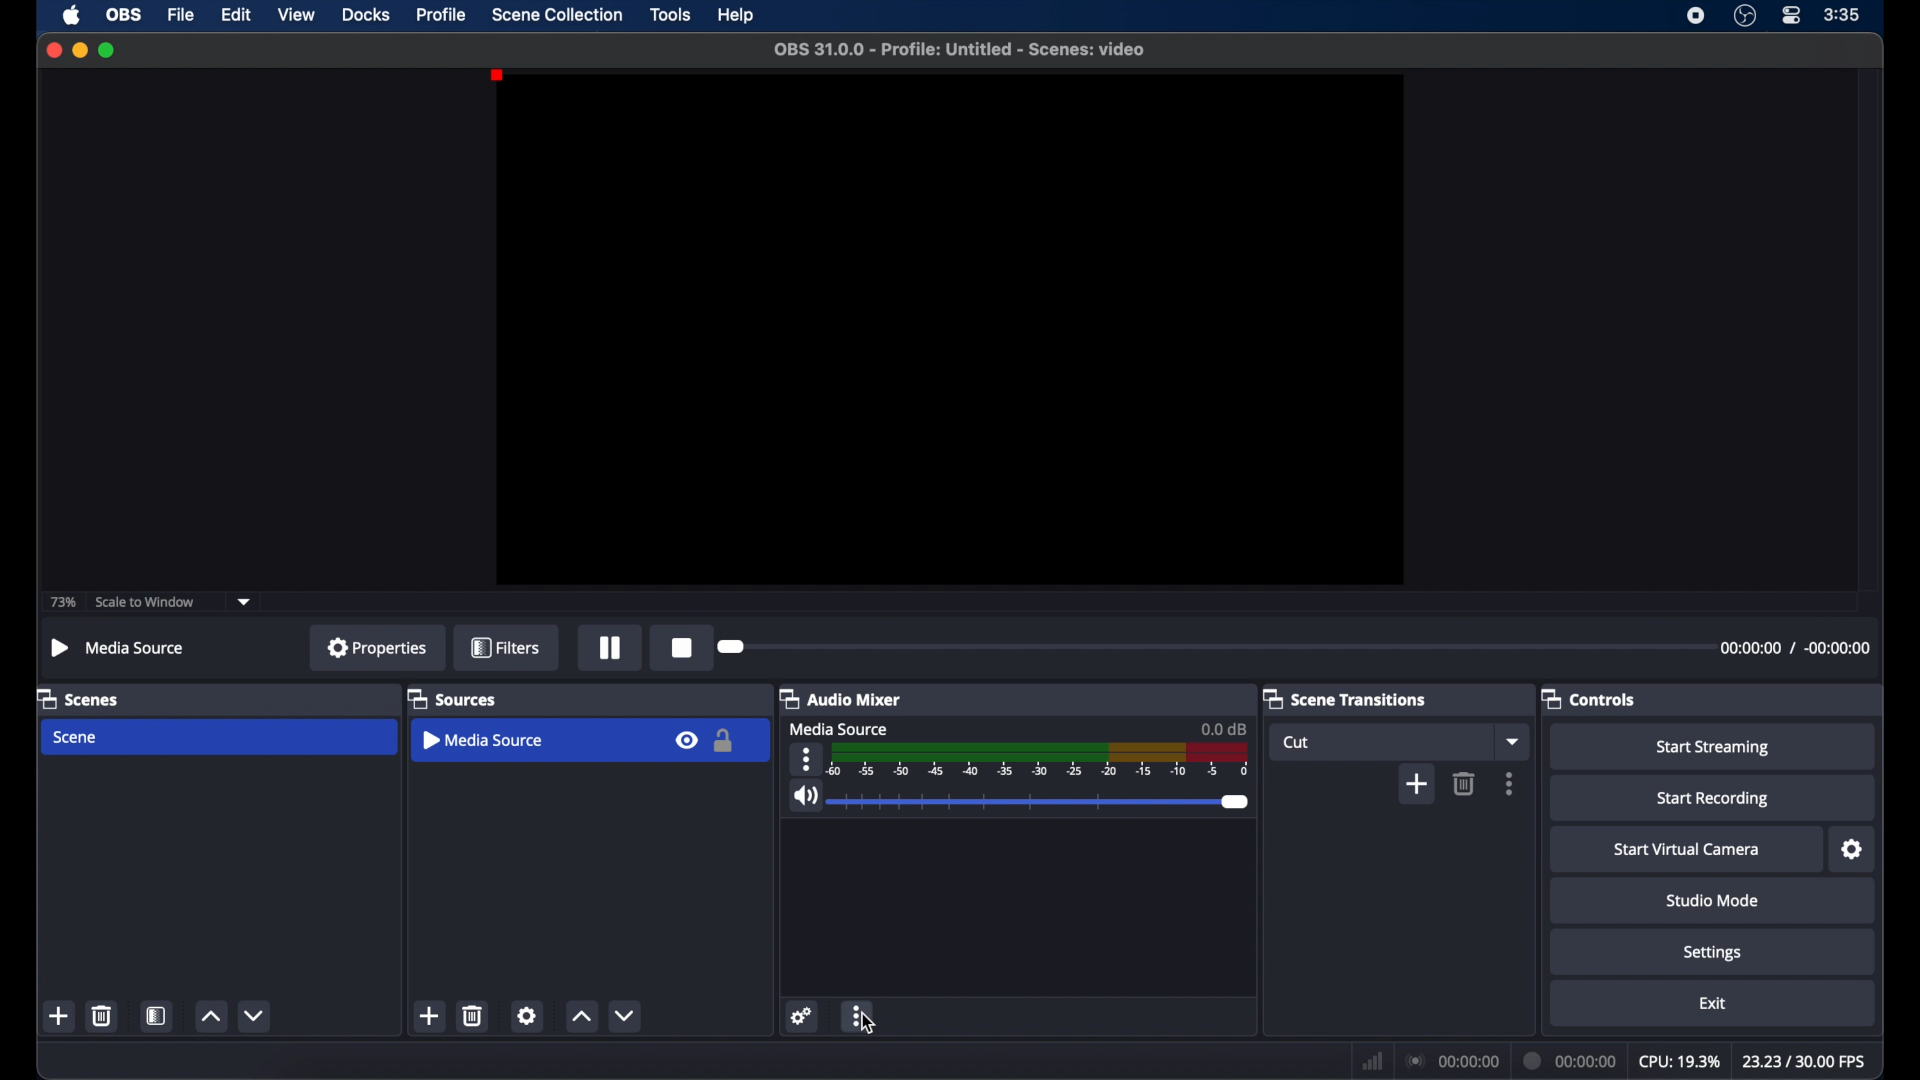  What do you see at coordinates (1344, 698) in the screenshot?
I see `scene transitions` at bounding box center [1344, 698].